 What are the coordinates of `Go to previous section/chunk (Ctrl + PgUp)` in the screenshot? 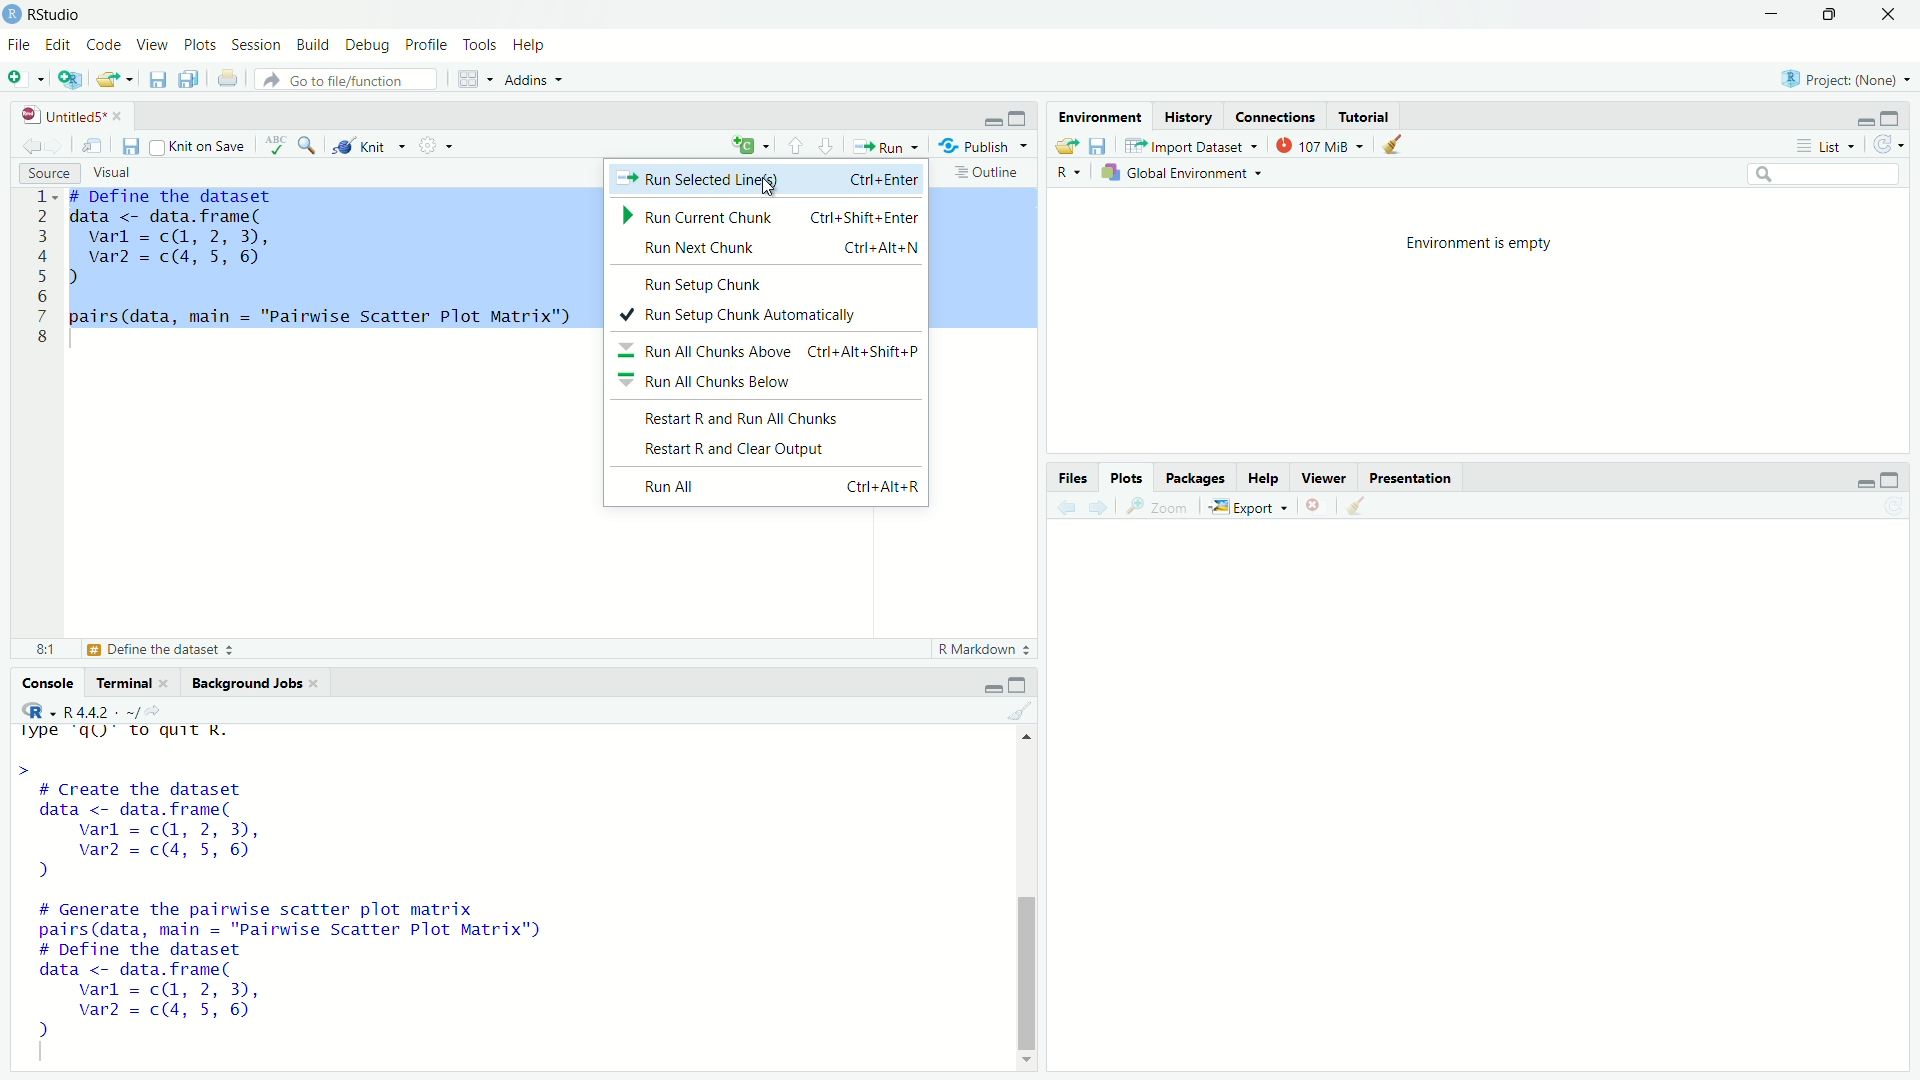 It's located at (796, 145).